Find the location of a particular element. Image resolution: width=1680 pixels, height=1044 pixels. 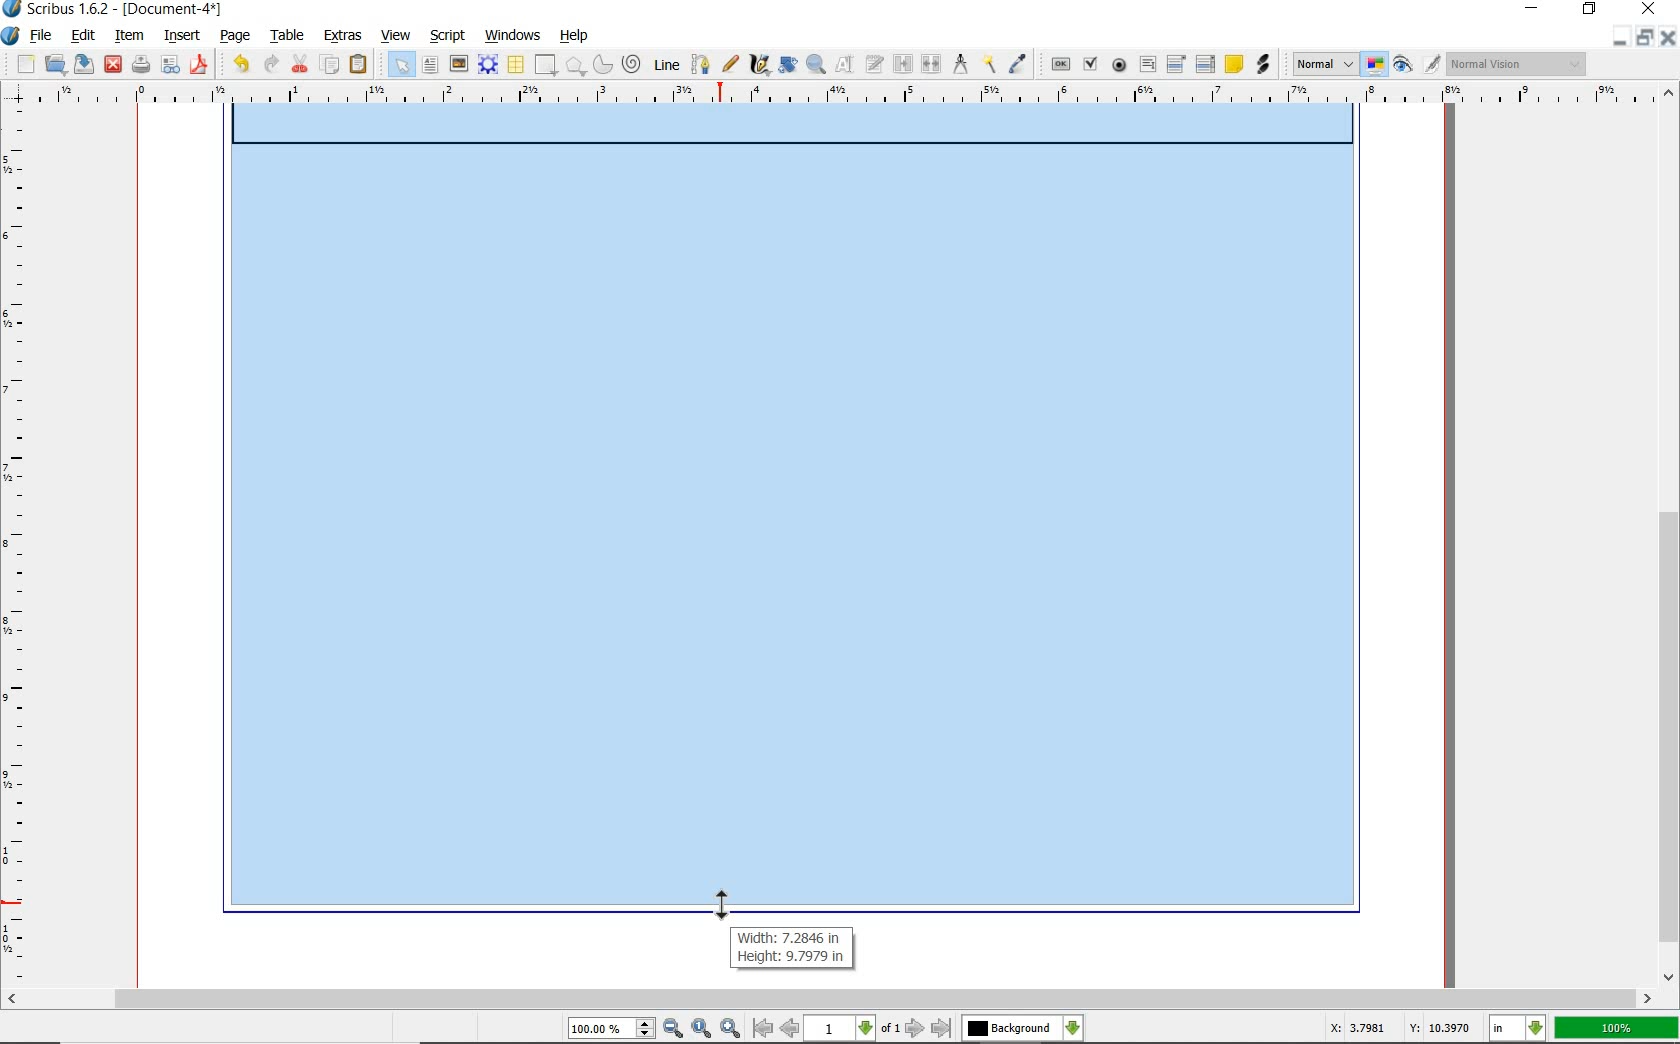

copy item properties is located at coordinates (989, 64).